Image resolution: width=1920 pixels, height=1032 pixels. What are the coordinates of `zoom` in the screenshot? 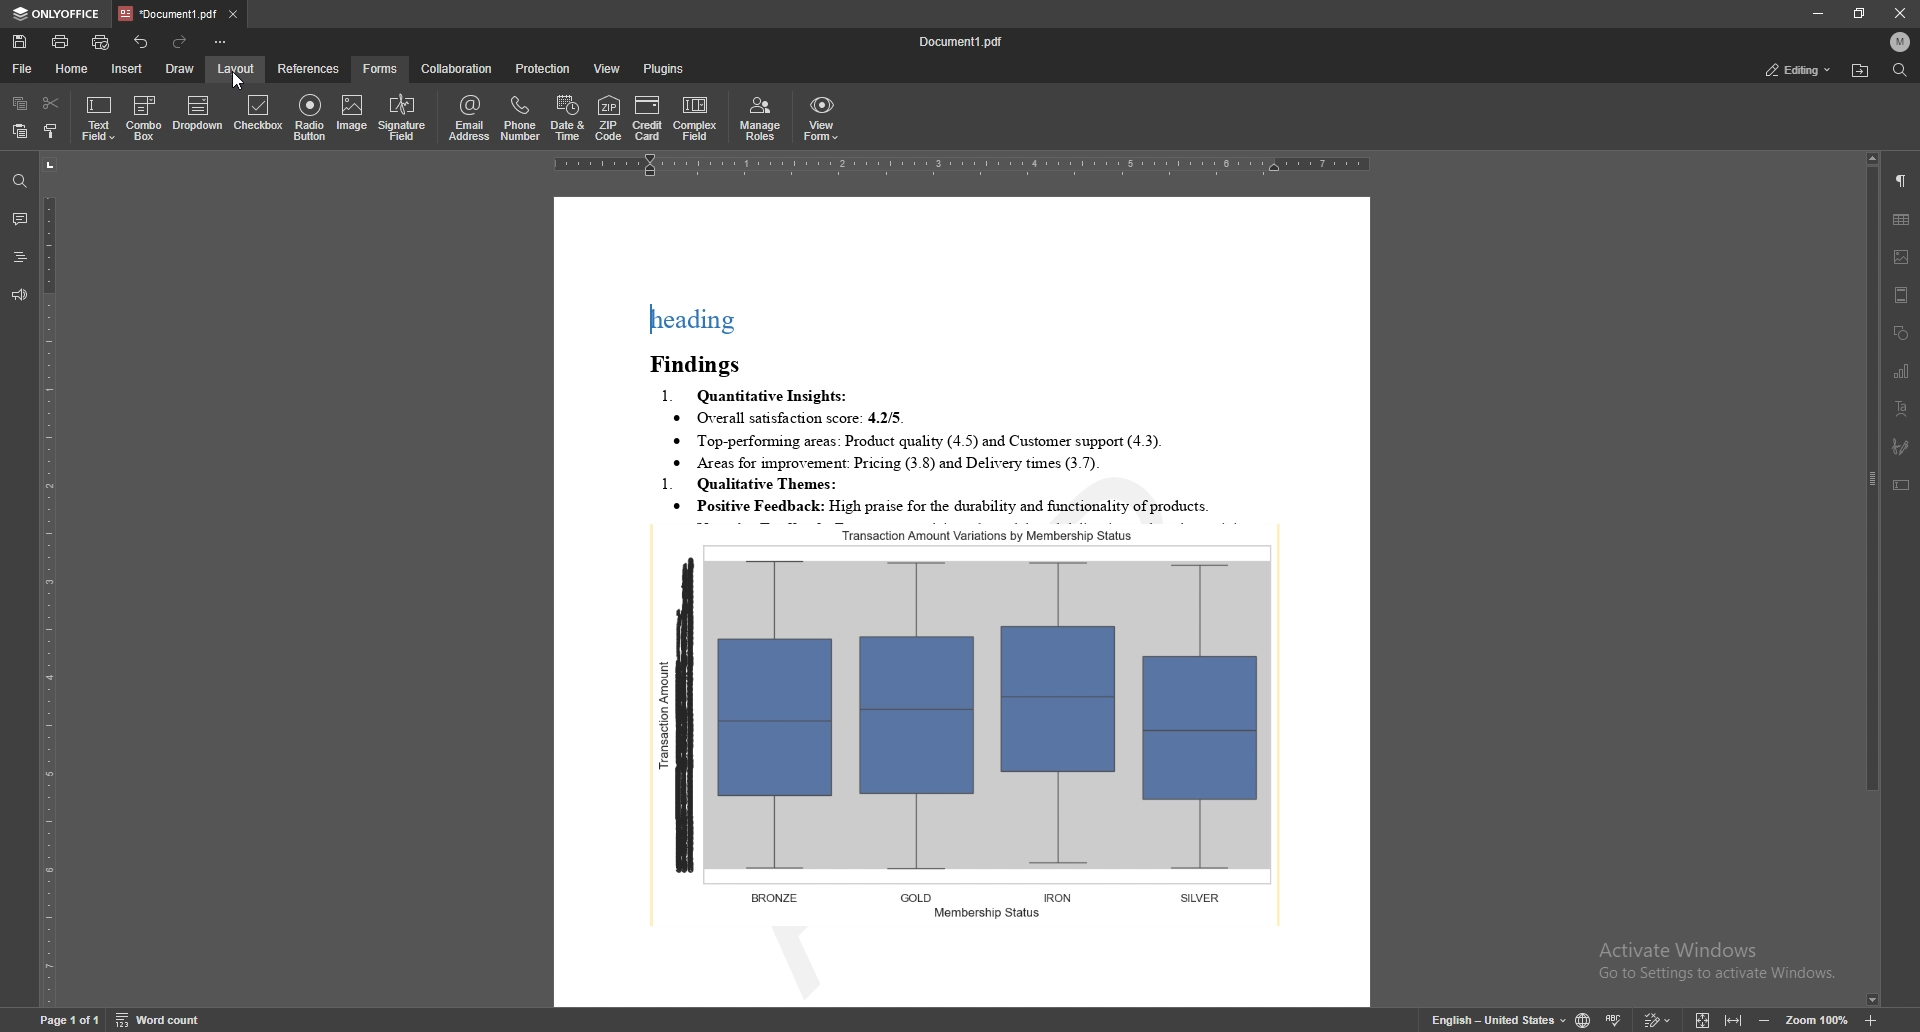 It's located at (1817, 1020).